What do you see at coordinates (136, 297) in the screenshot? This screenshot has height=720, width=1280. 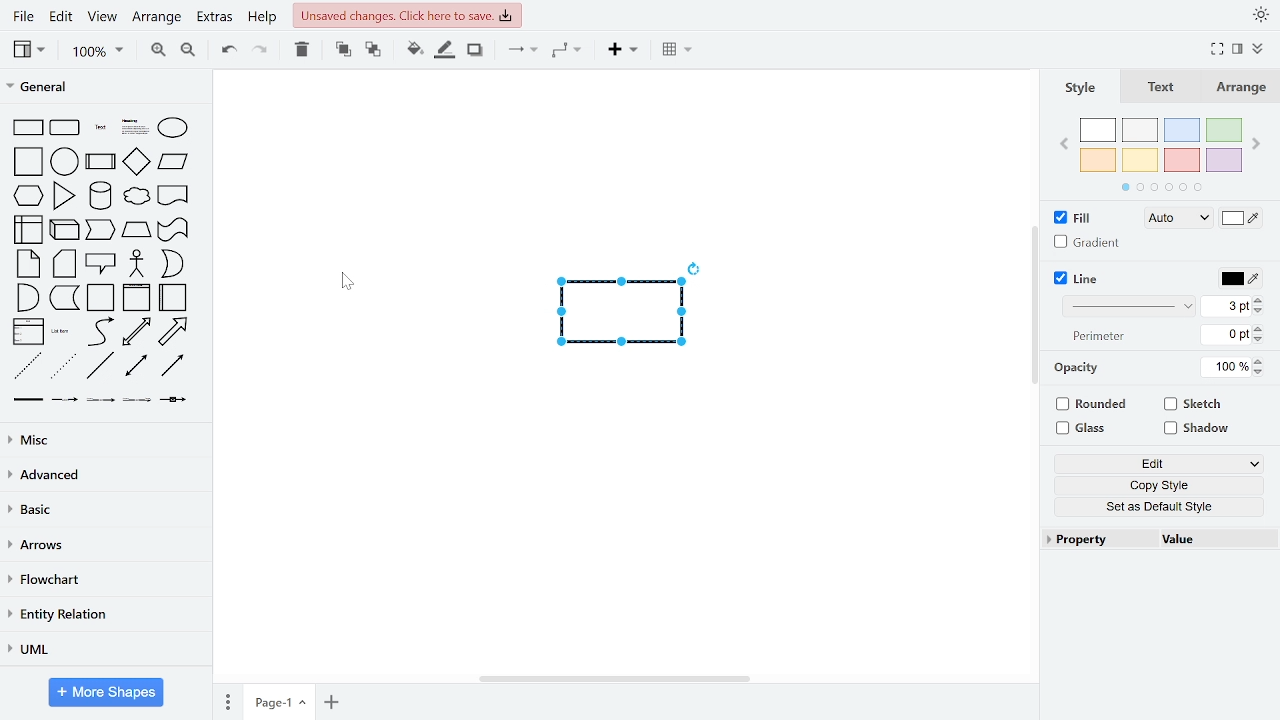 I see `general shapes` at bounding box center [136, 297].